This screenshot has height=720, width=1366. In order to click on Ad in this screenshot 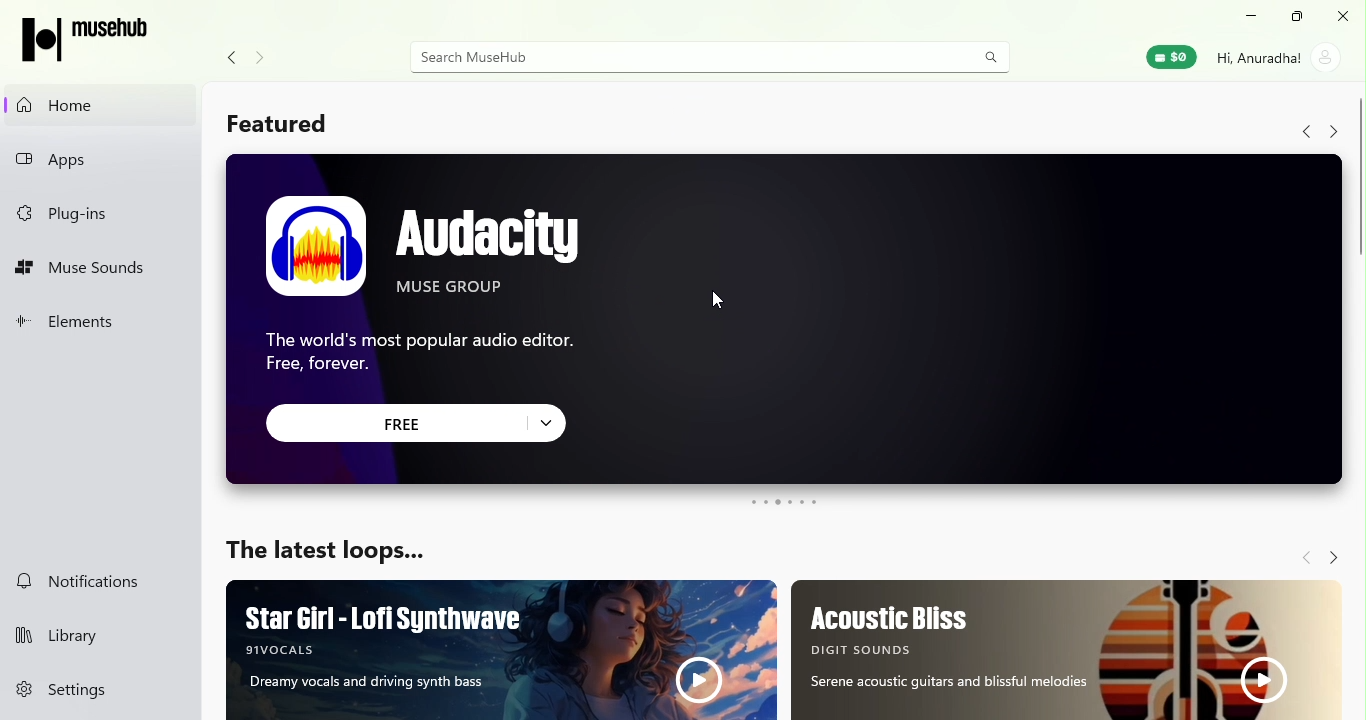, I will do `click(786, 318)`.